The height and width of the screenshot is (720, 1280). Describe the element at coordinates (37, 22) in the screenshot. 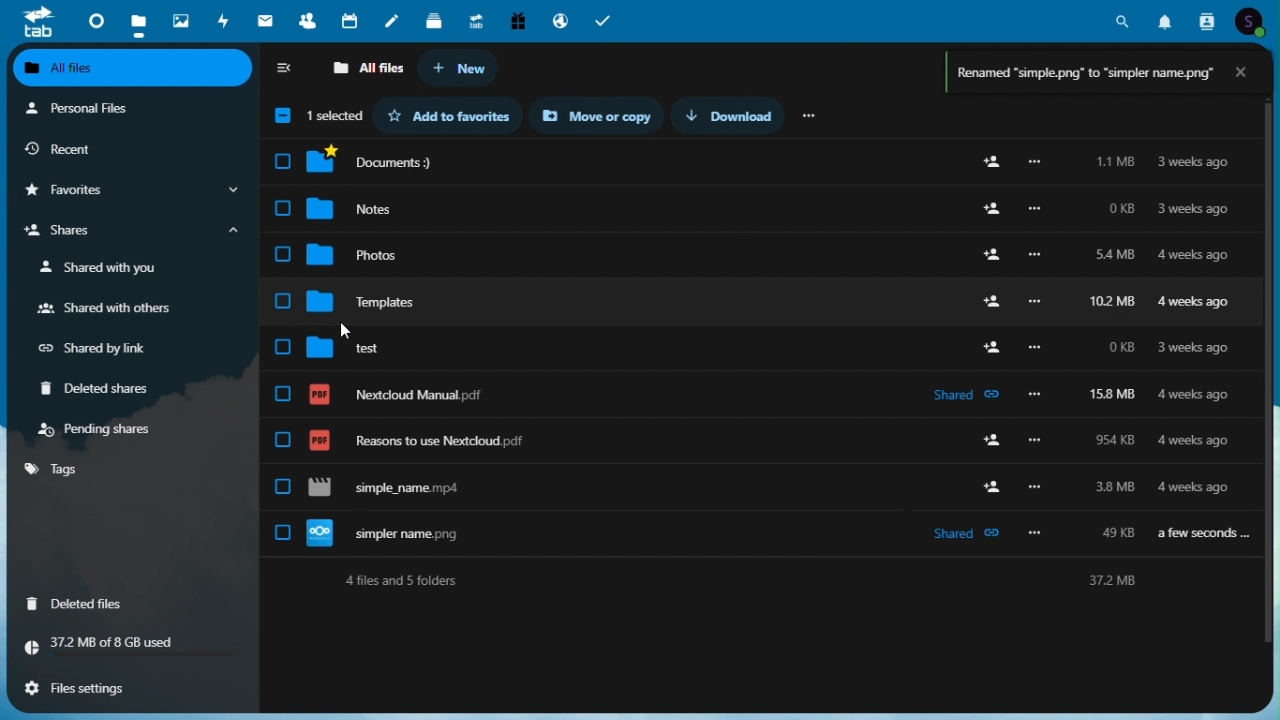

I see `tab` at that location.